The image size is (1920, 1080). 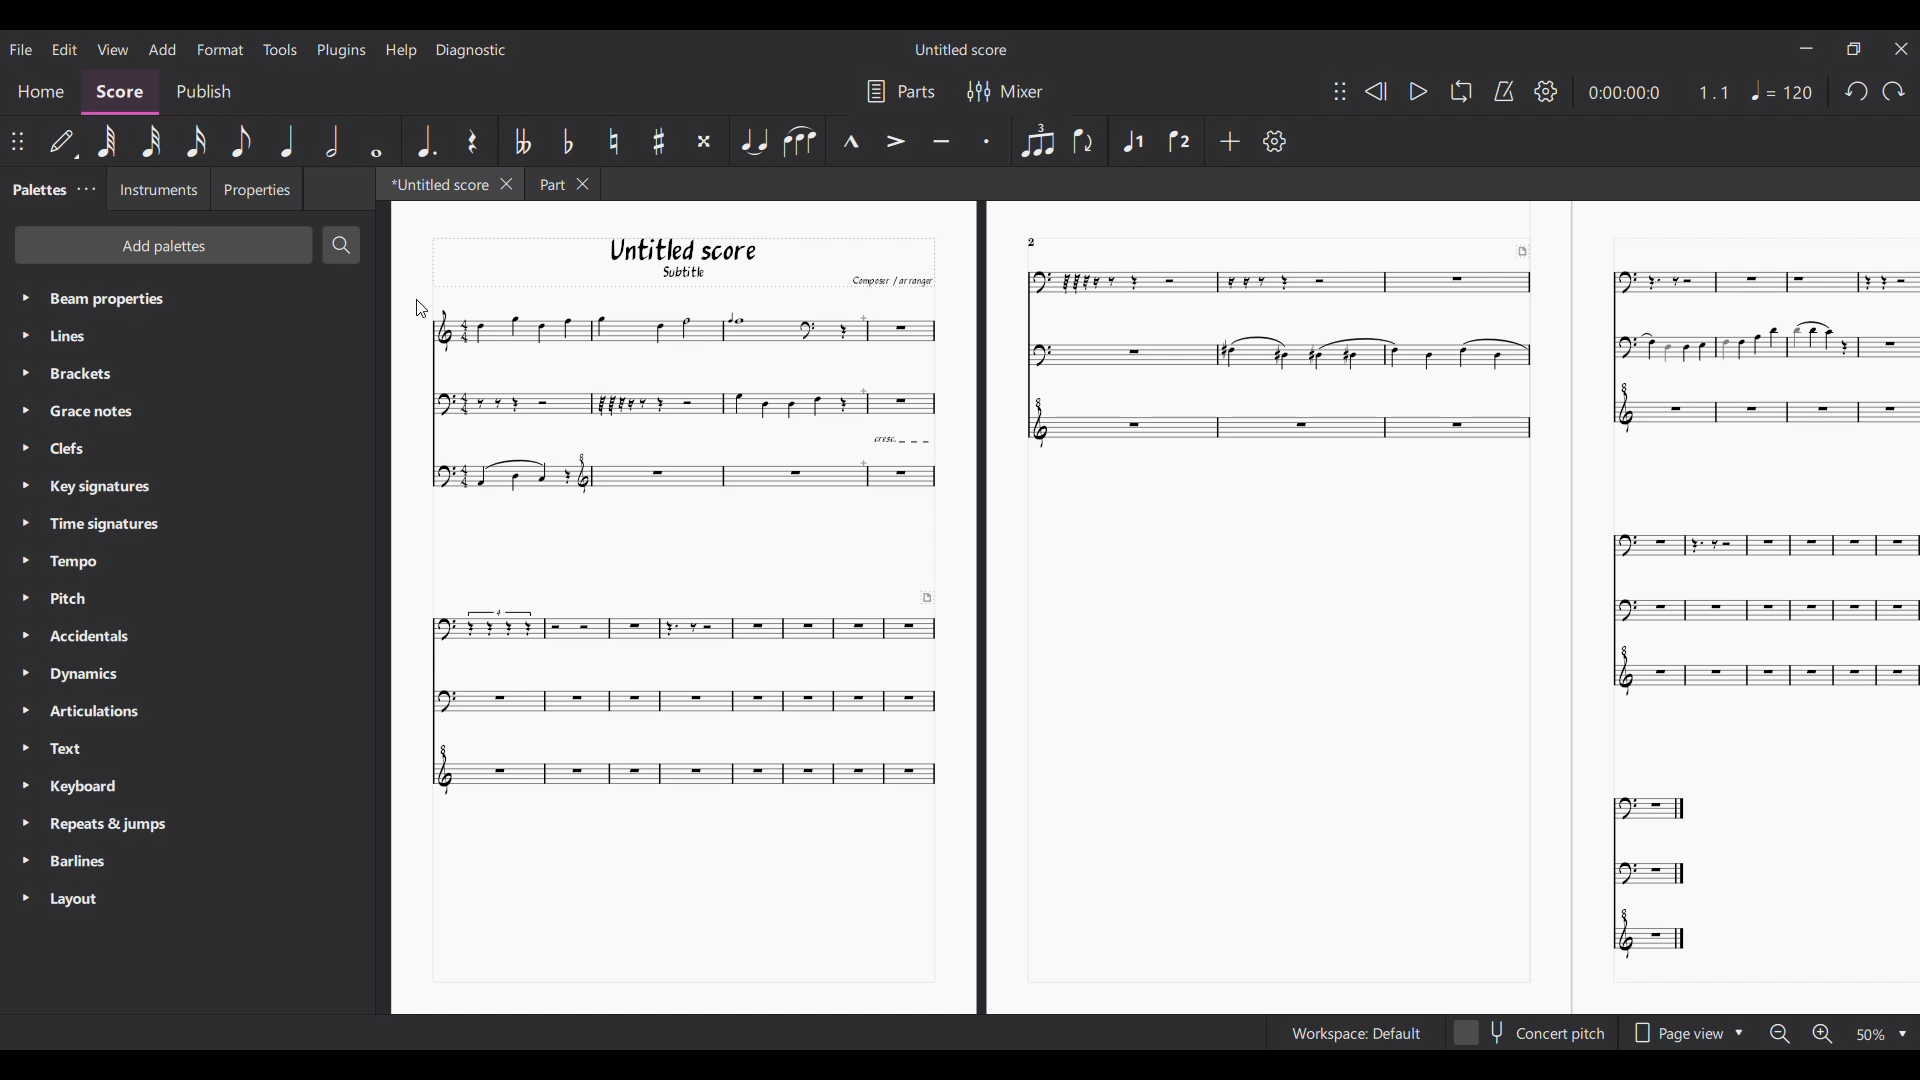 What do you see at coordinates (437, 183) in the screenshot?
I see `Current tab` at bounding box center [437, 183].